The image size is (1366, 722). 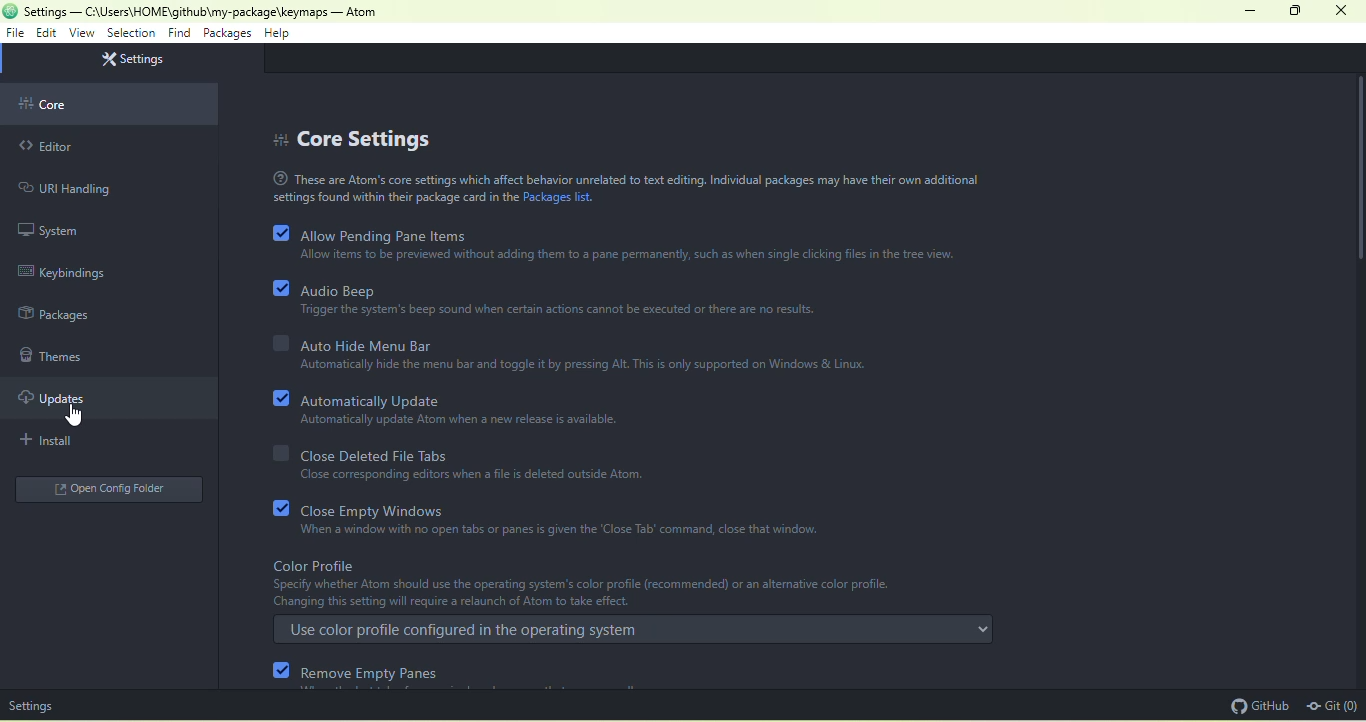 I want to click on close empty windows, so click(x=574, y=535).